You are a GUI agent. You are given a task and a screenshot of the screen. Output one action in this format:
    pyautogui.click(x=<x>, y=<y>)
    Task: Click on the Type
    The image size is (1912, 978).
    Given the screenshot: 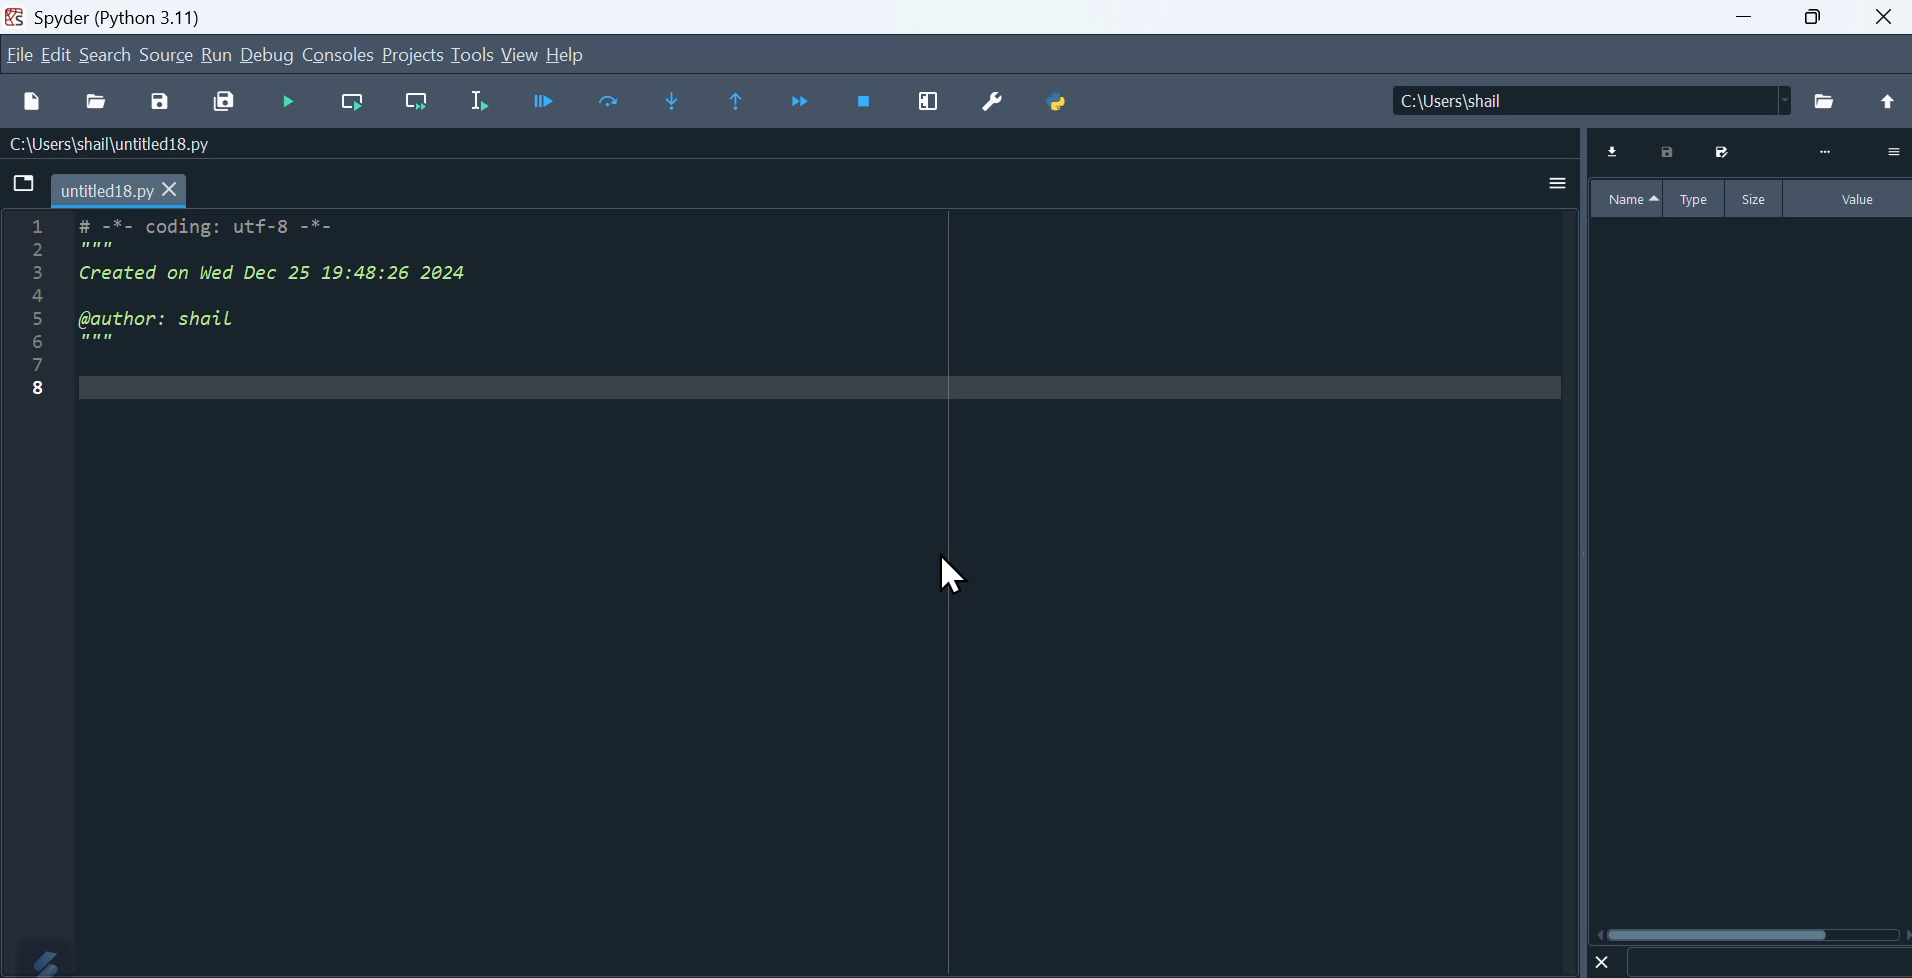 What is the action you would take?
    pyautogui.click(x=1697, y=198)
    